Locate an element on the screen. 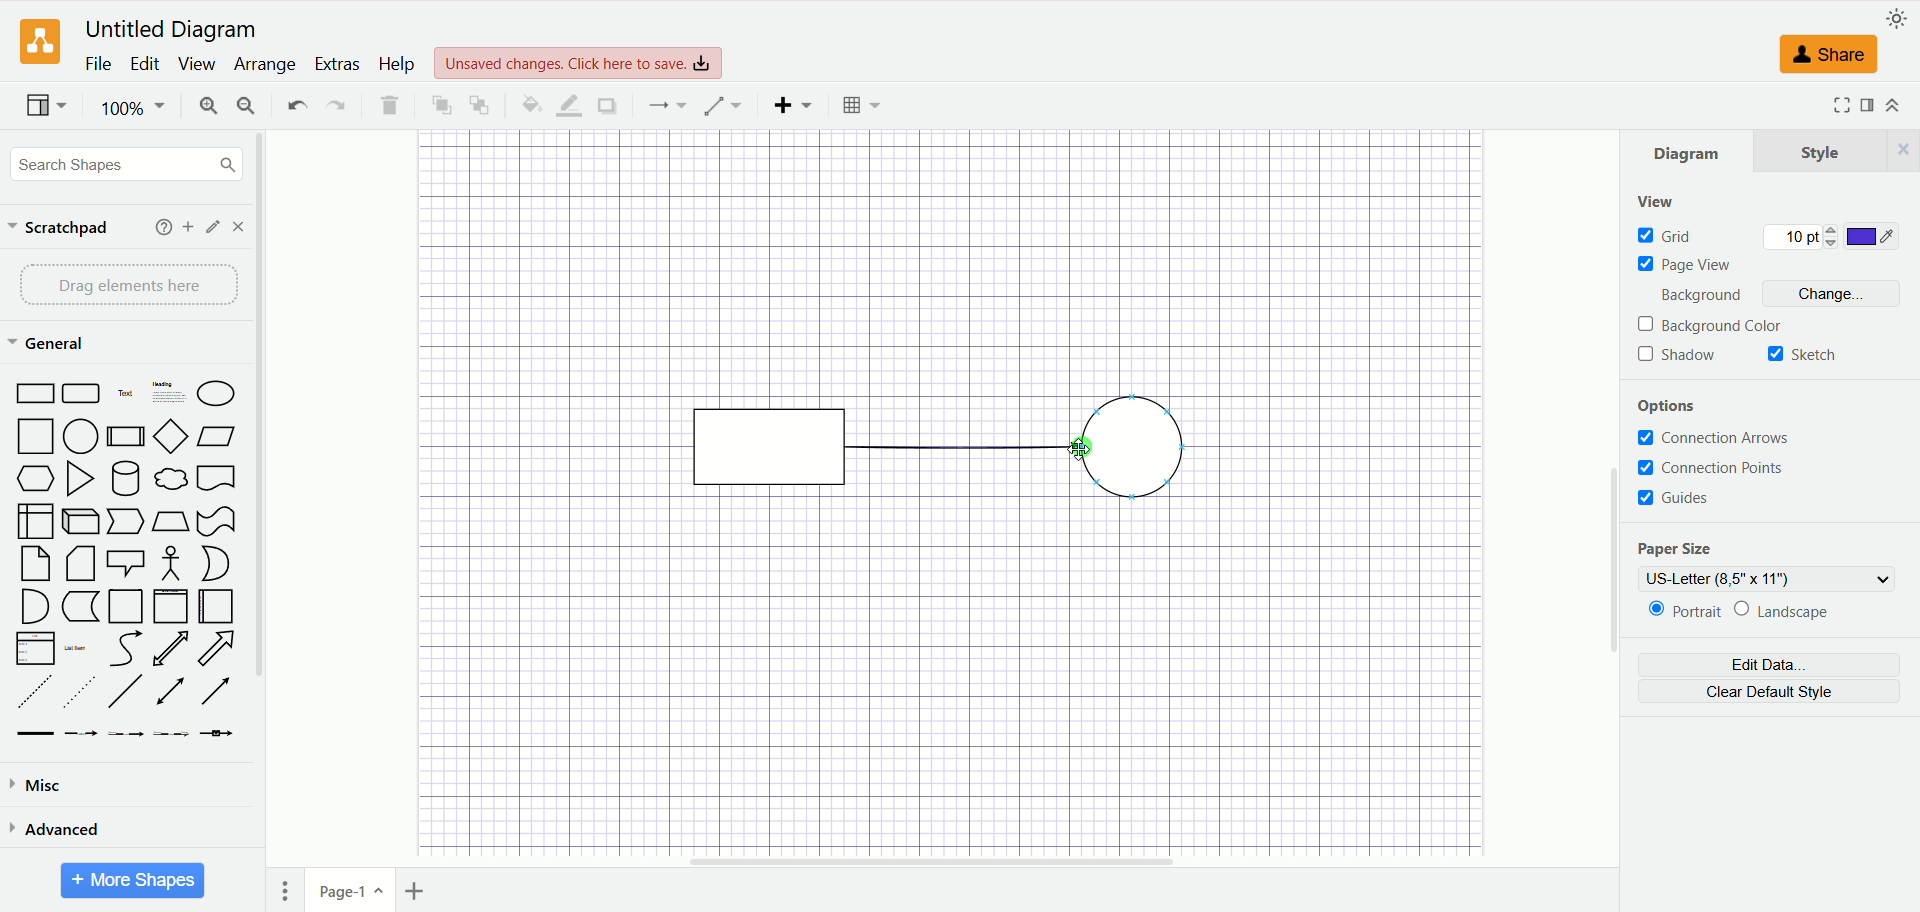 This screenshot has height=912, width=1920. Line is located at coordinates (127, 692).